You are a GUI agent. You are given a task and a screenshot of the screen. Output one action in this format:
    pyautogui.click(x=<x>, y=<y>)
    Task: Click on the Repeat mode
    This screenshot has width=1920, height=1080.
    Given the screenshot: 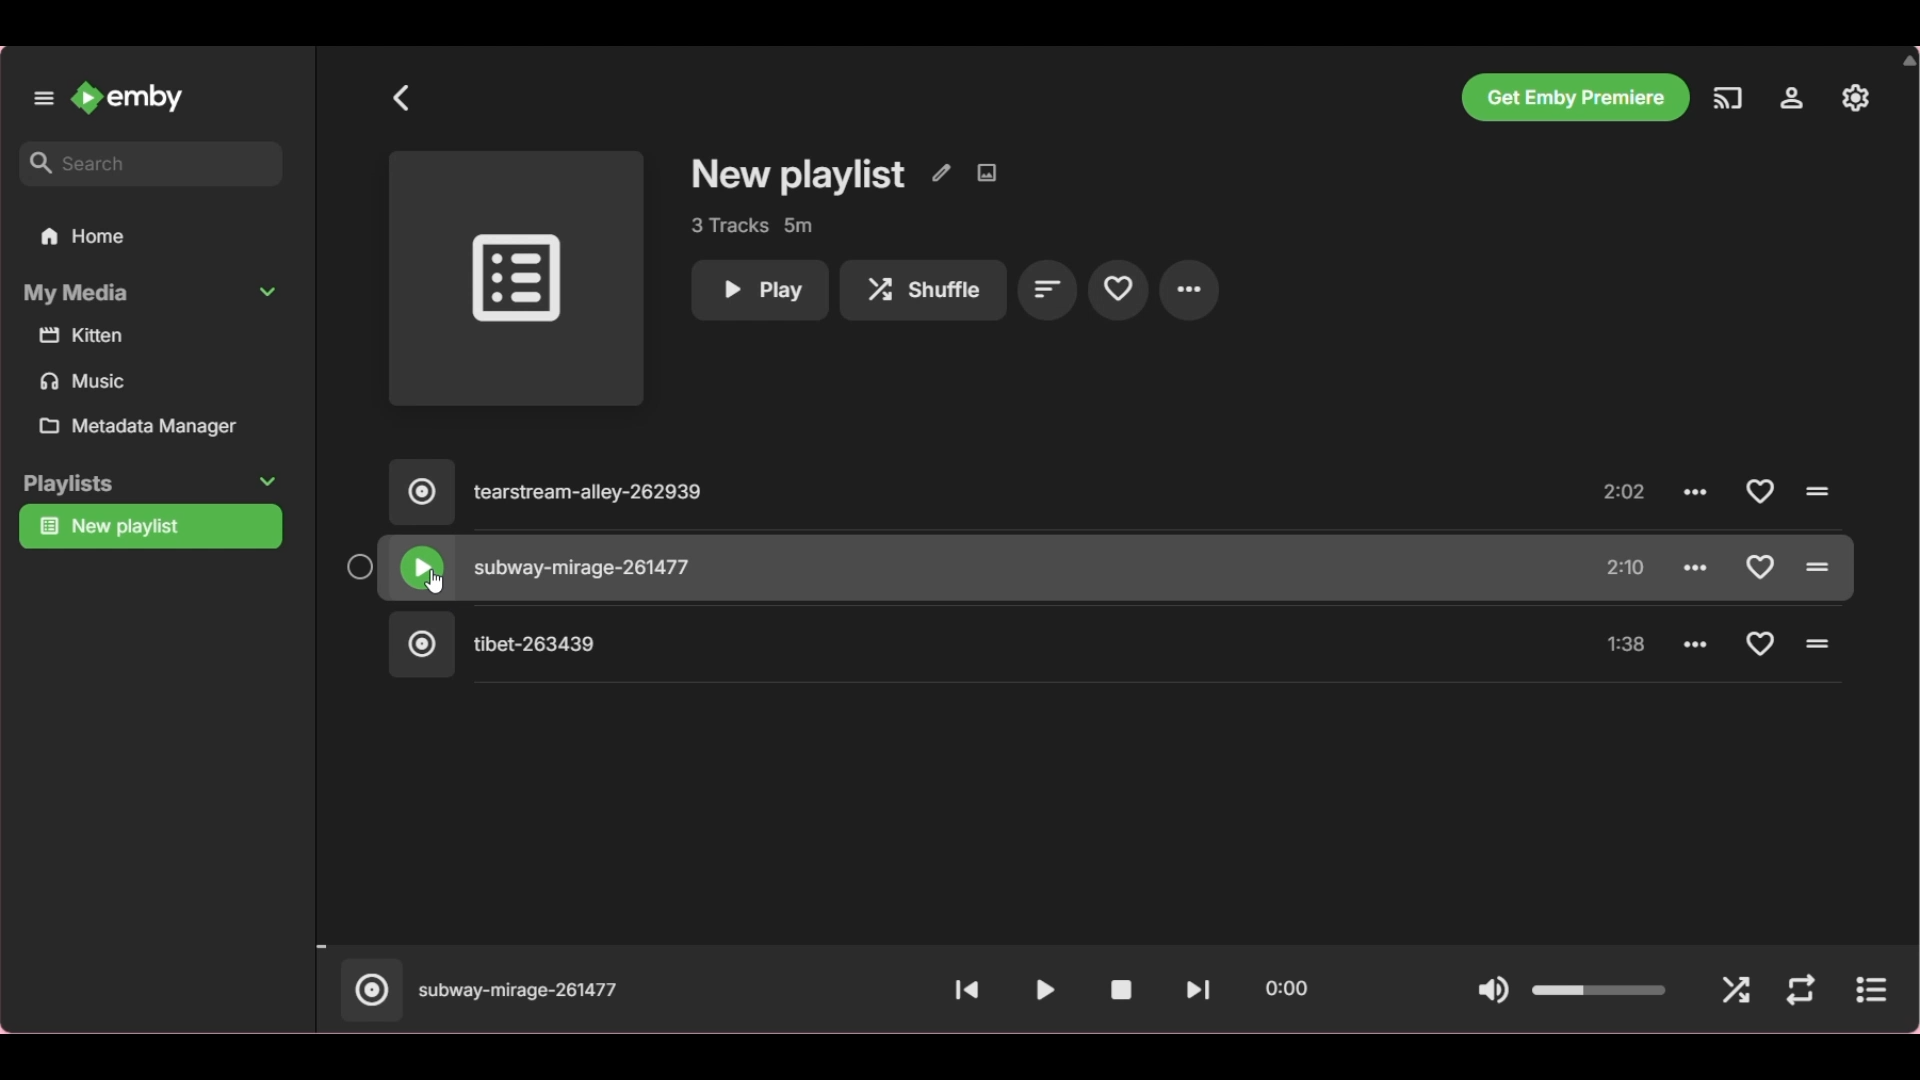 What is the action you would take?
    pyautogui.click(x=1800, y=991)
    